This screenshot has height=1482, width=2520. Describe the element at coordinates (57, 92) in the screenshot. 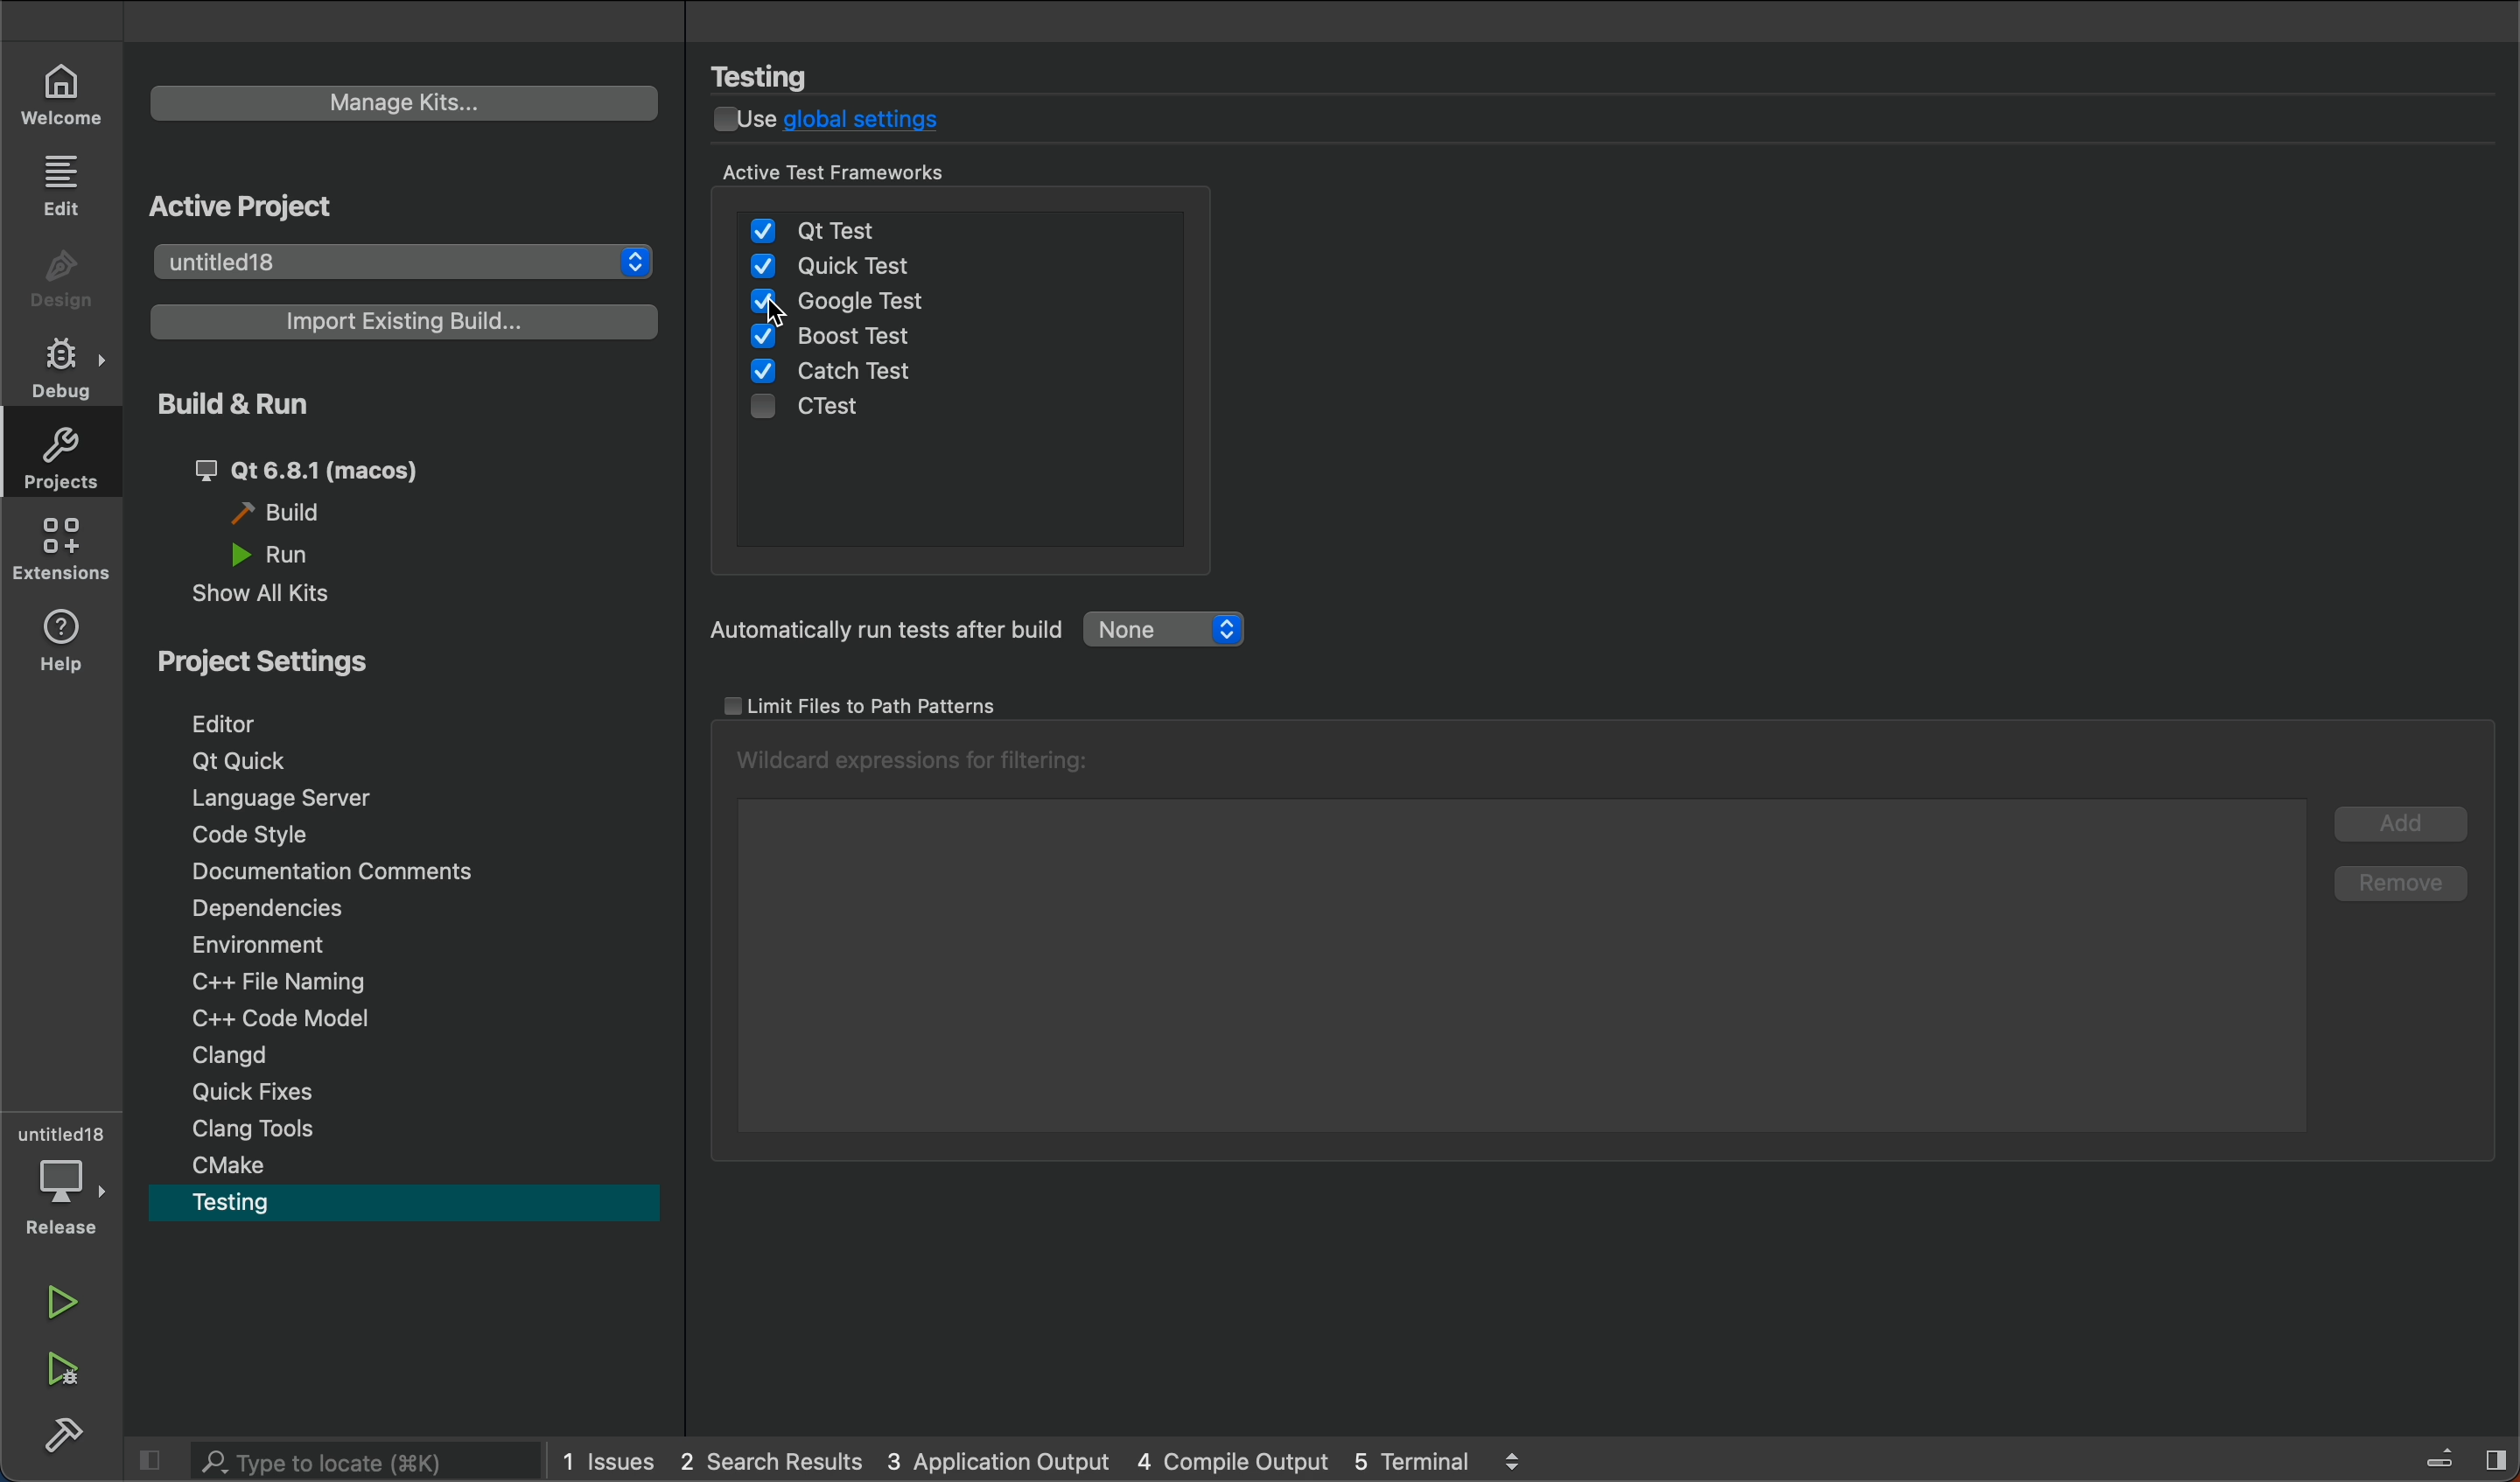

I see `welcome` at that location.